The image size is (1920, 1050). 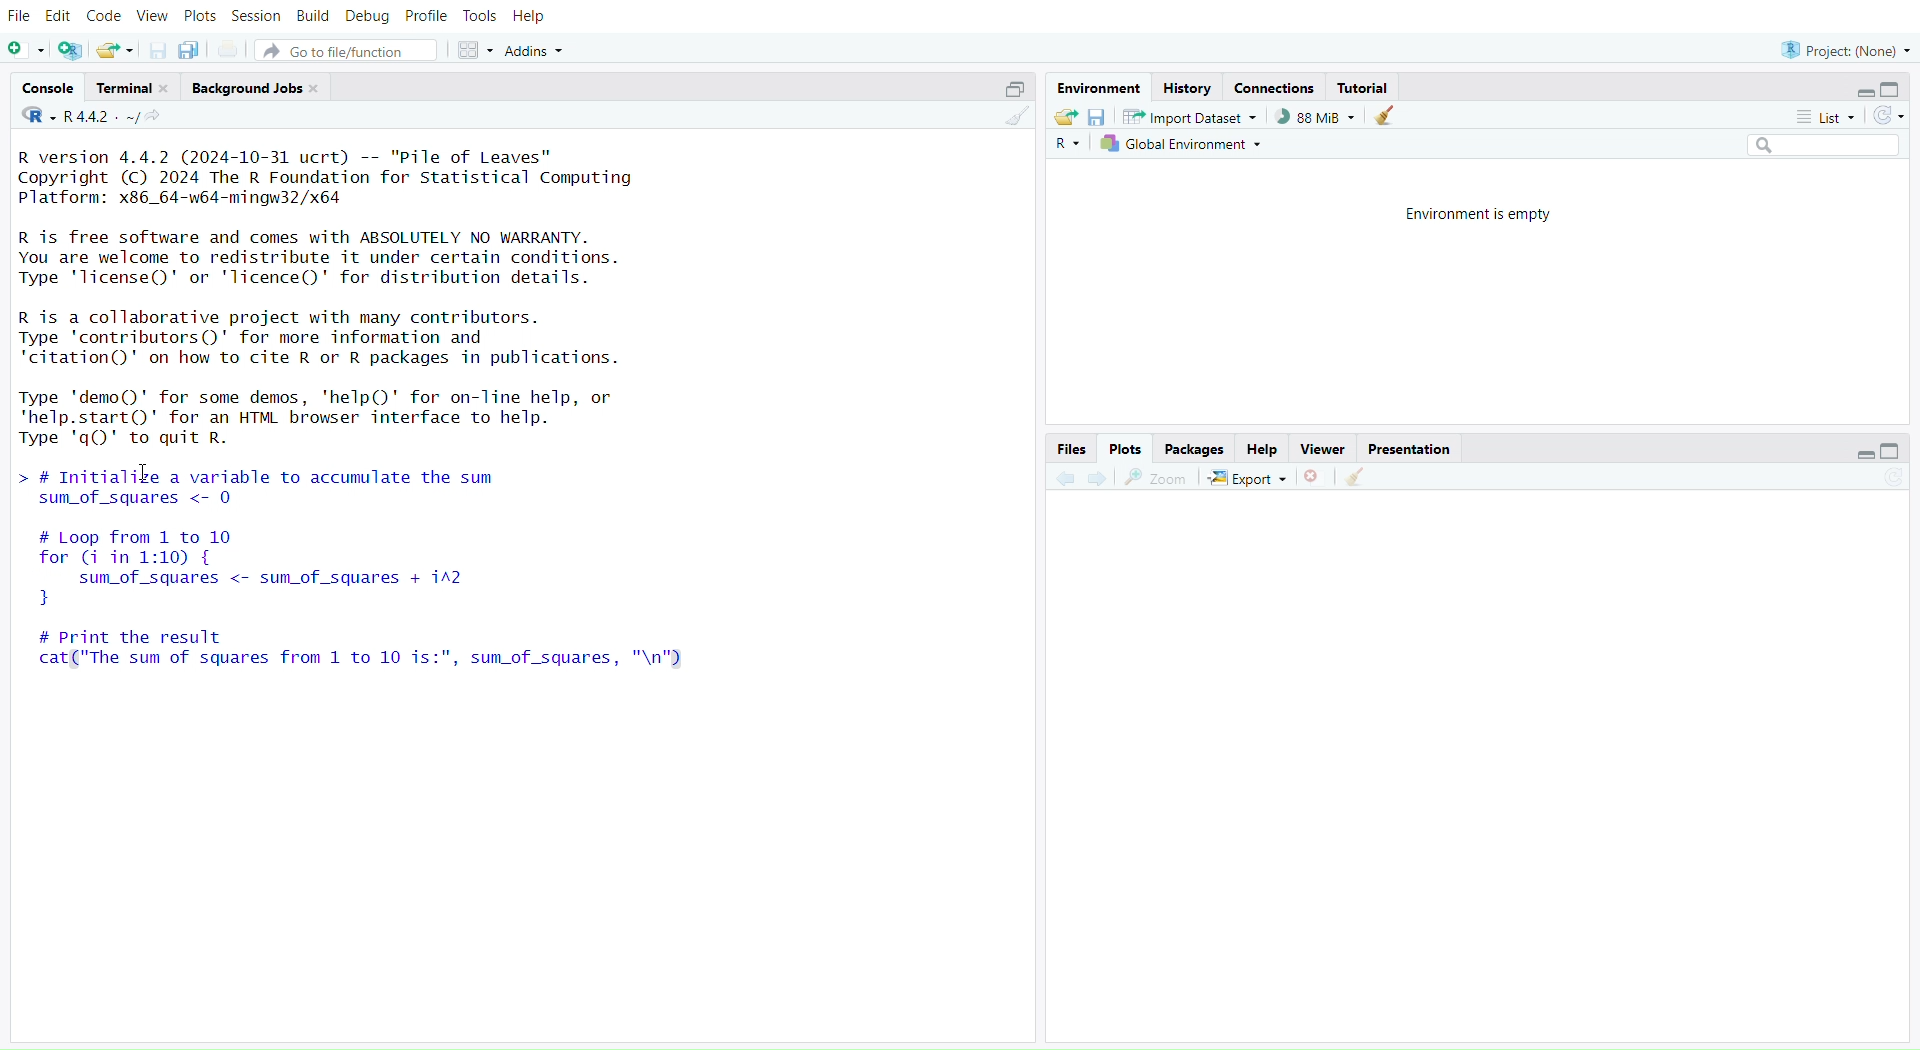 What do you see at coordinates (1095, 88) in the screenshot?
I see `environment` at bounding box center [1095, 88].